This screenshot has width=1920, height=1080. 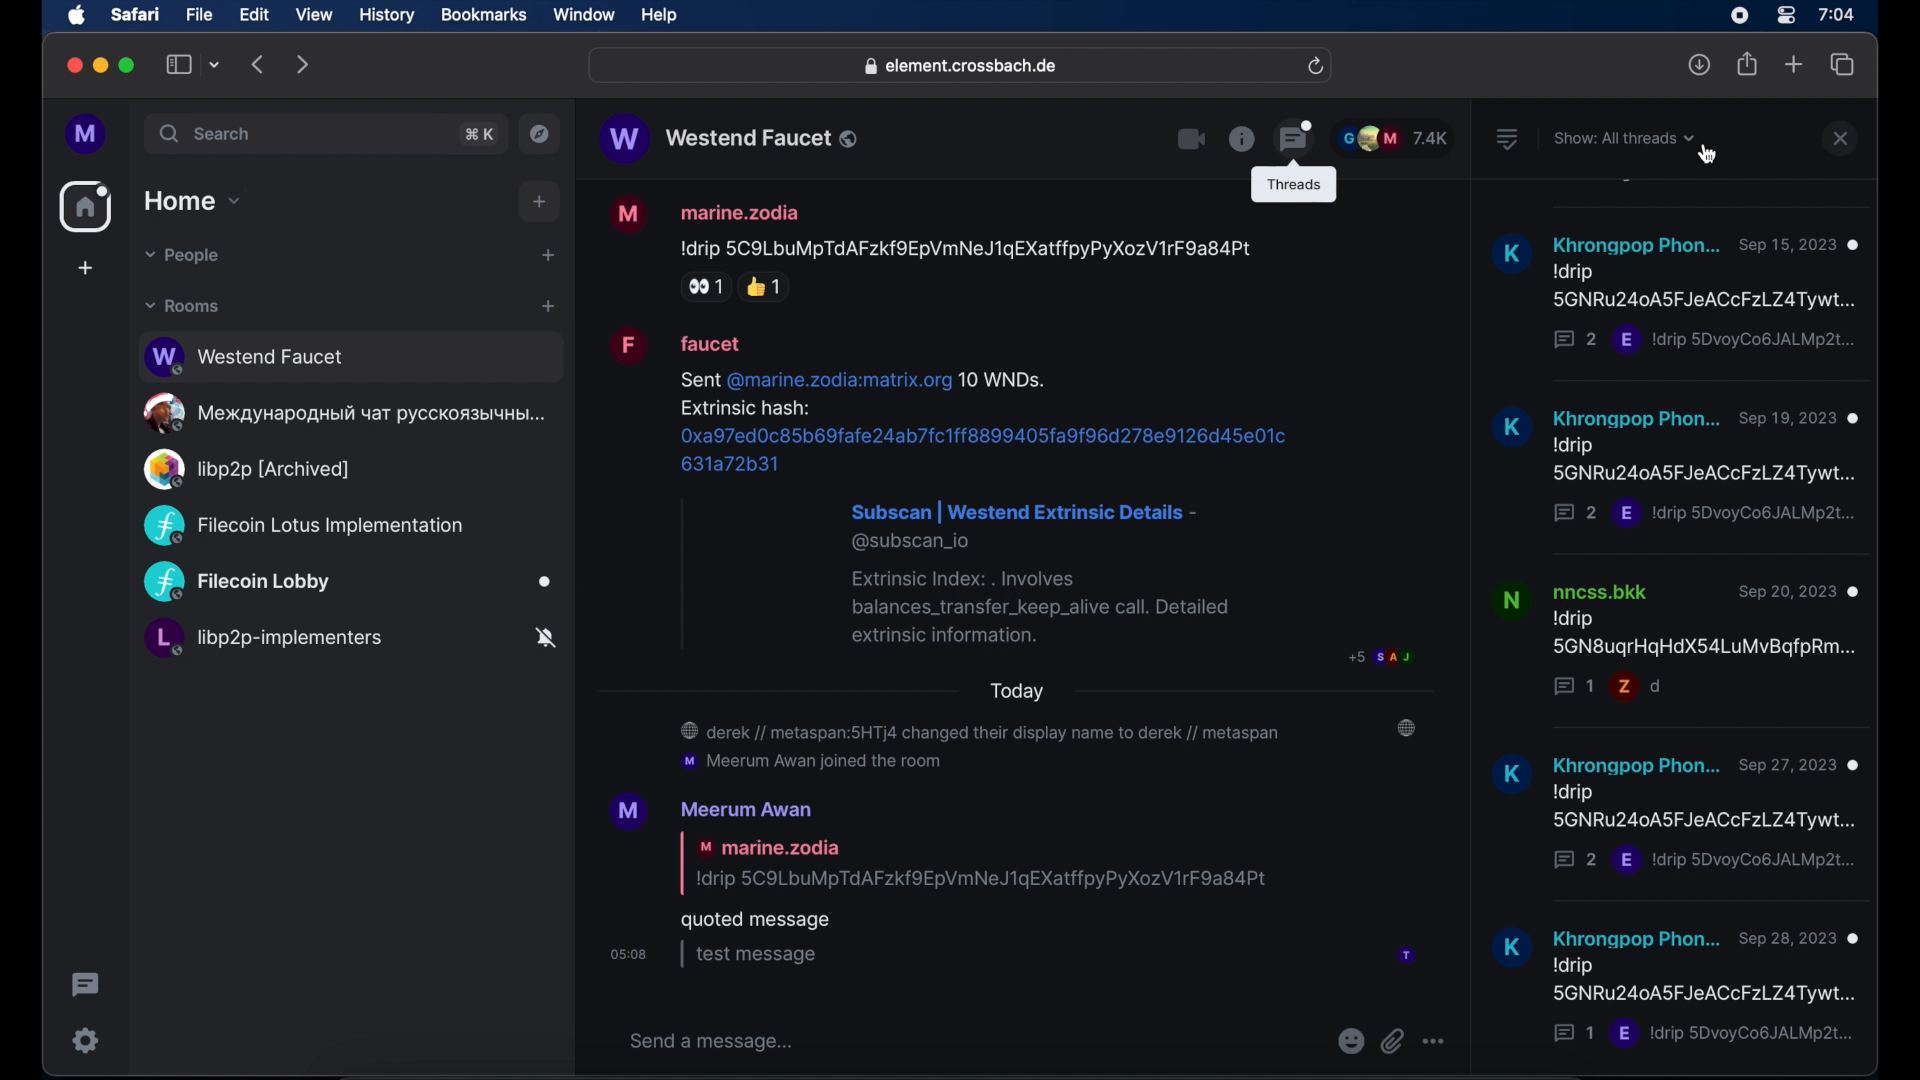 I want to click on information, so click(x=1243, y=139).